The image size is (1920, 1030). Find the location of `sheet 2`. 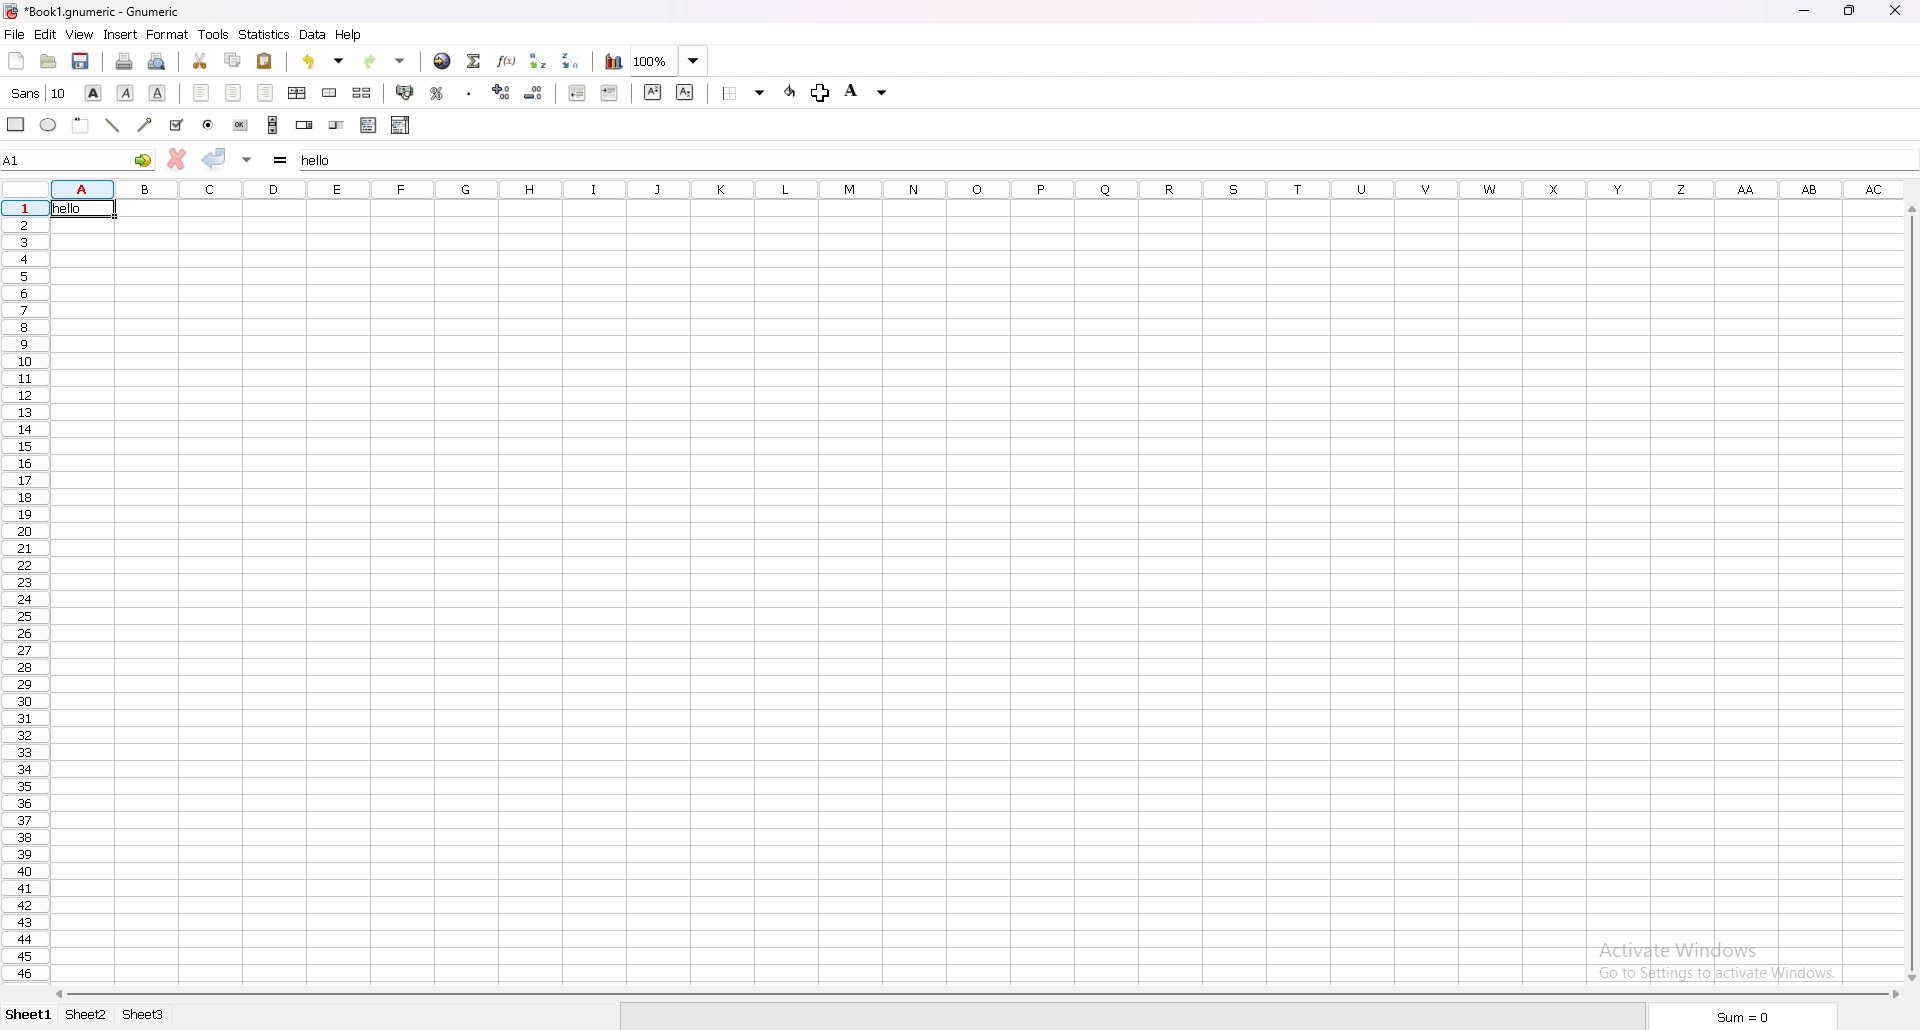

sheet 2 is located at coordinates (87, 1014).